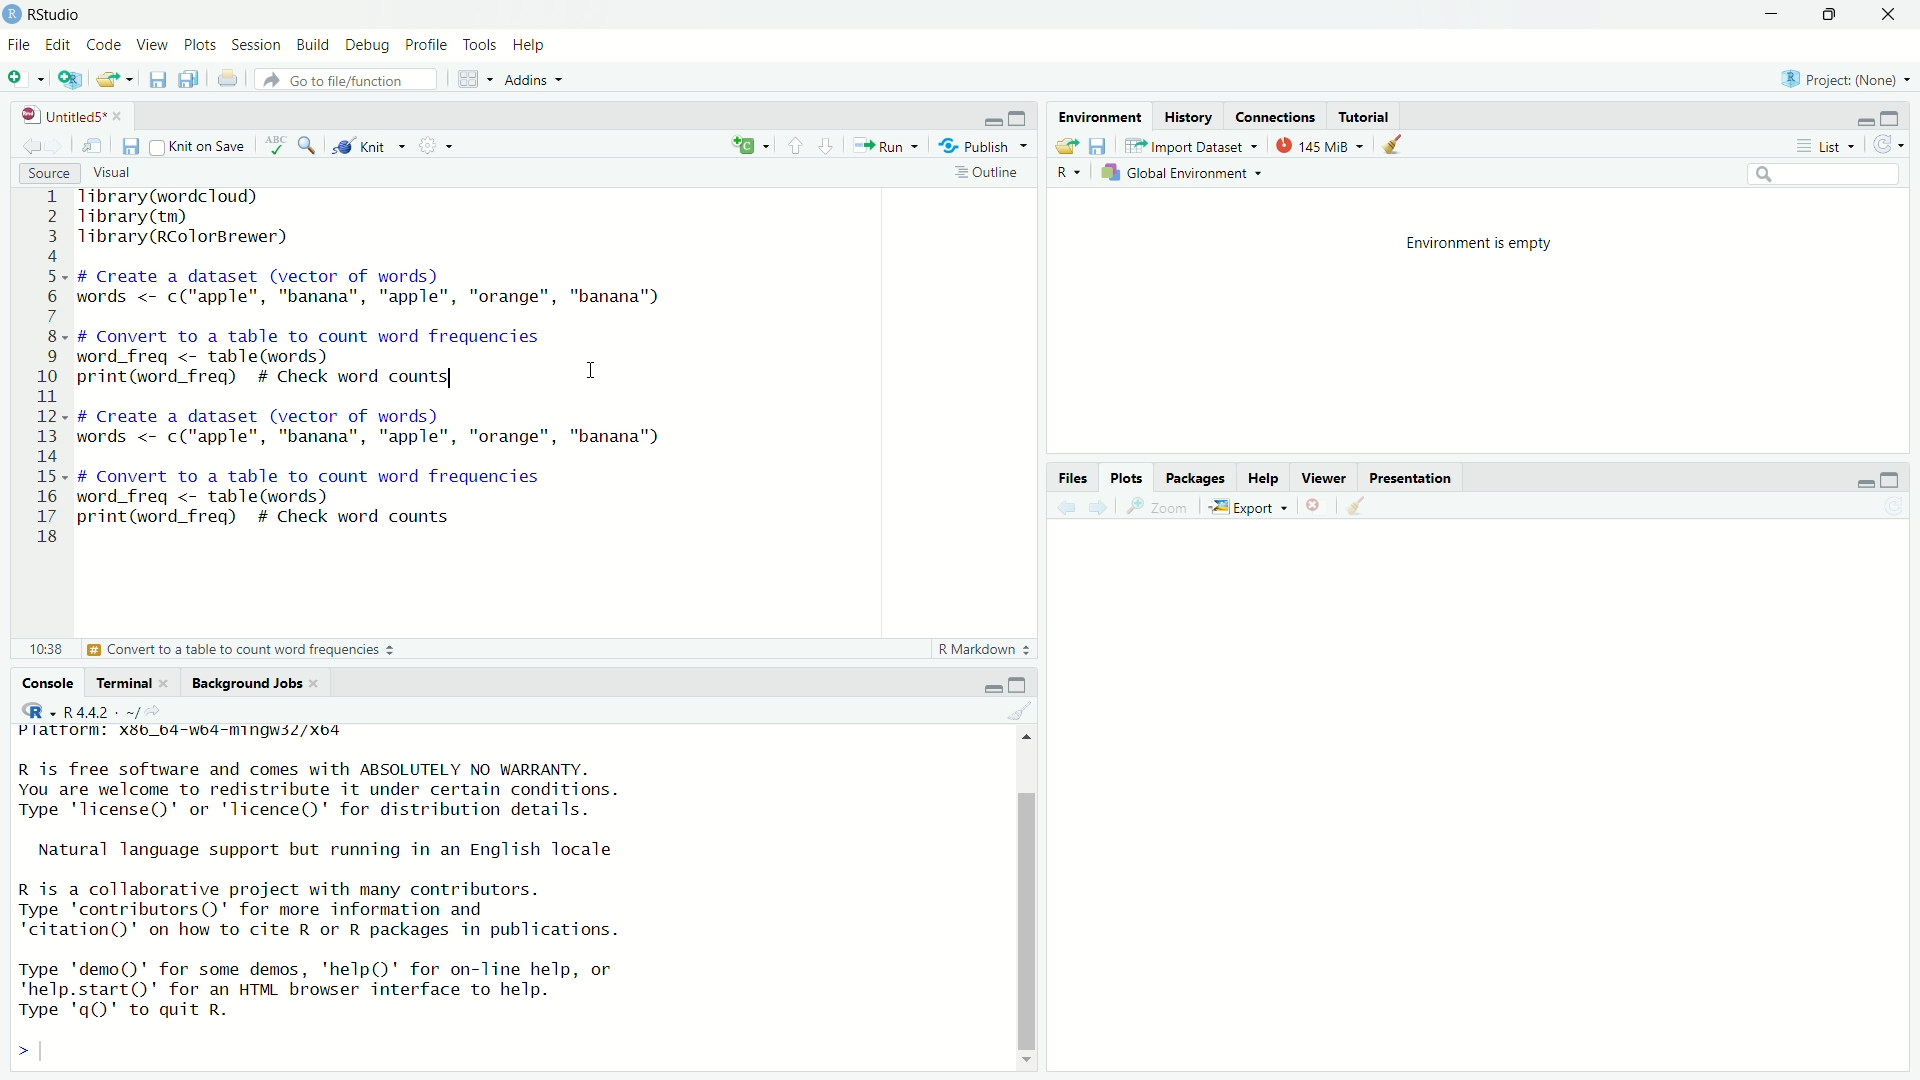 Image resolution: width=1920 pixels, height=1080 pixels. Describe the element at coordinates (1180, 176) in the screenshot. I see `Global Environment` at that location.